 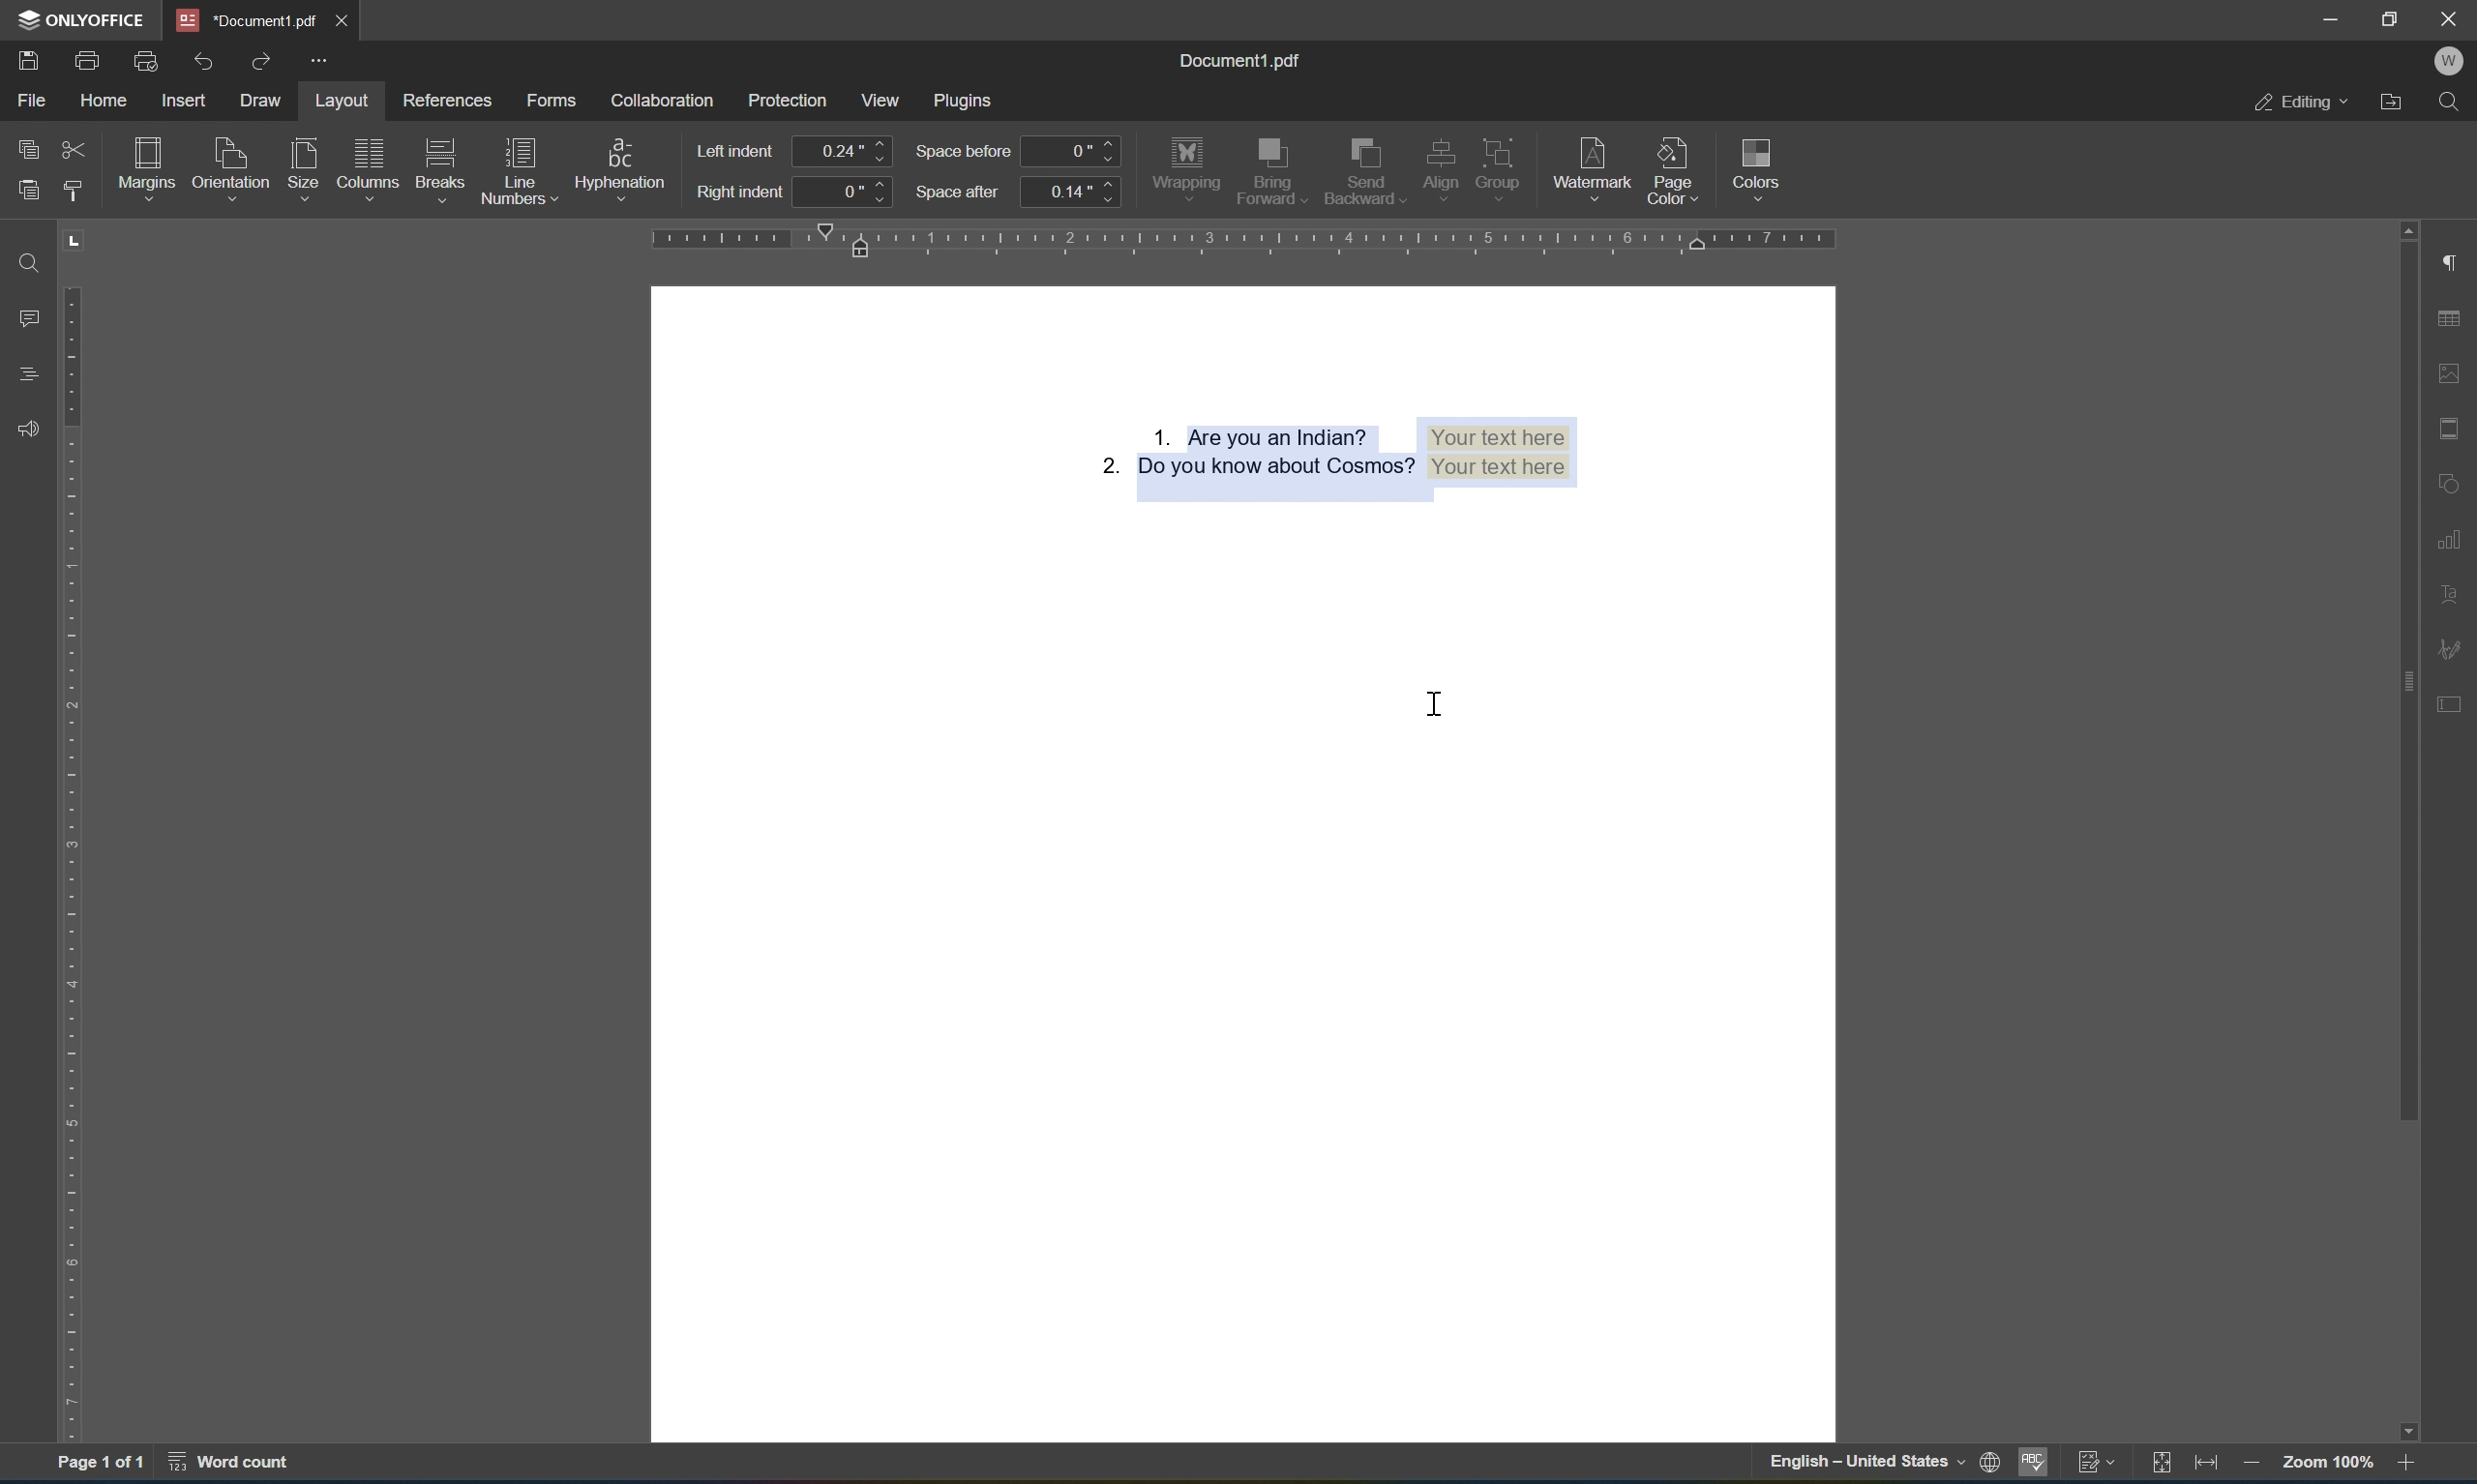 What do you see at coordinates (1071, 193) in the screenshot?
I see `0.14` at bounding box center [1071, 193].